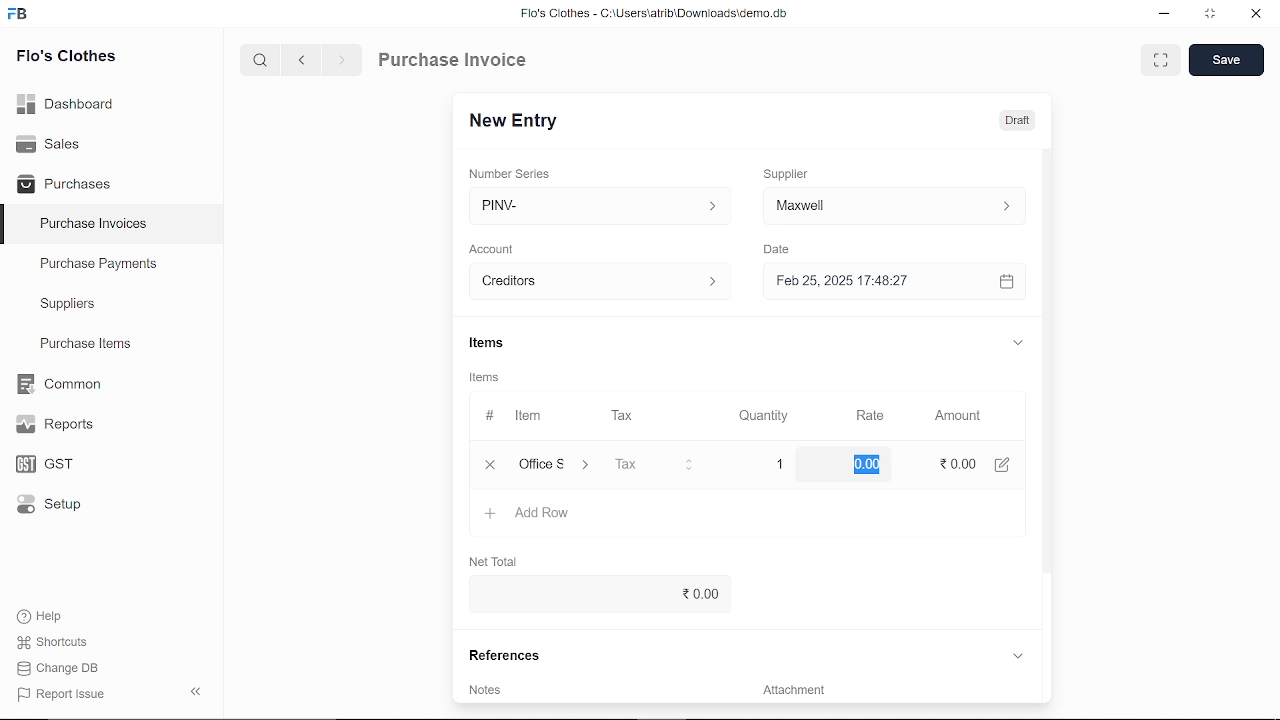 This screenshot has height=720, width=1280. I want to click on input ‘Supplier, so click(894, 204).